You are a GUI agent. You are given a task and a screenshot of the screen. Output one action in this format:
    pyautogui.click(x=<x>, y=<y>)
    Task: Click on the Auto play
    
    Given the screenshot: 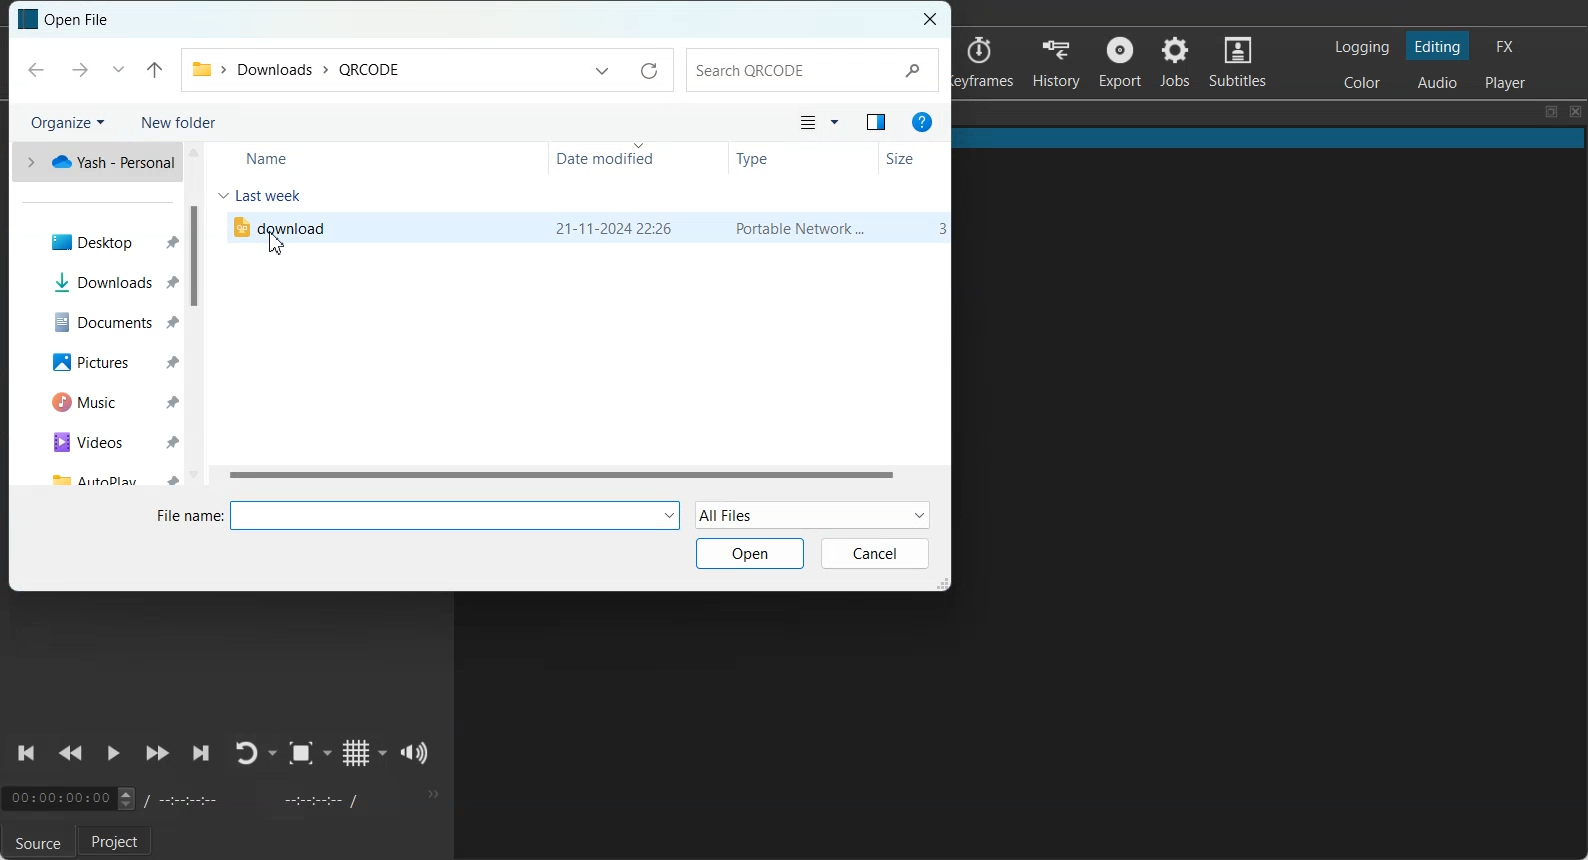 What is the action you would take?
    pyautogui.click(x=105, y=479)
    